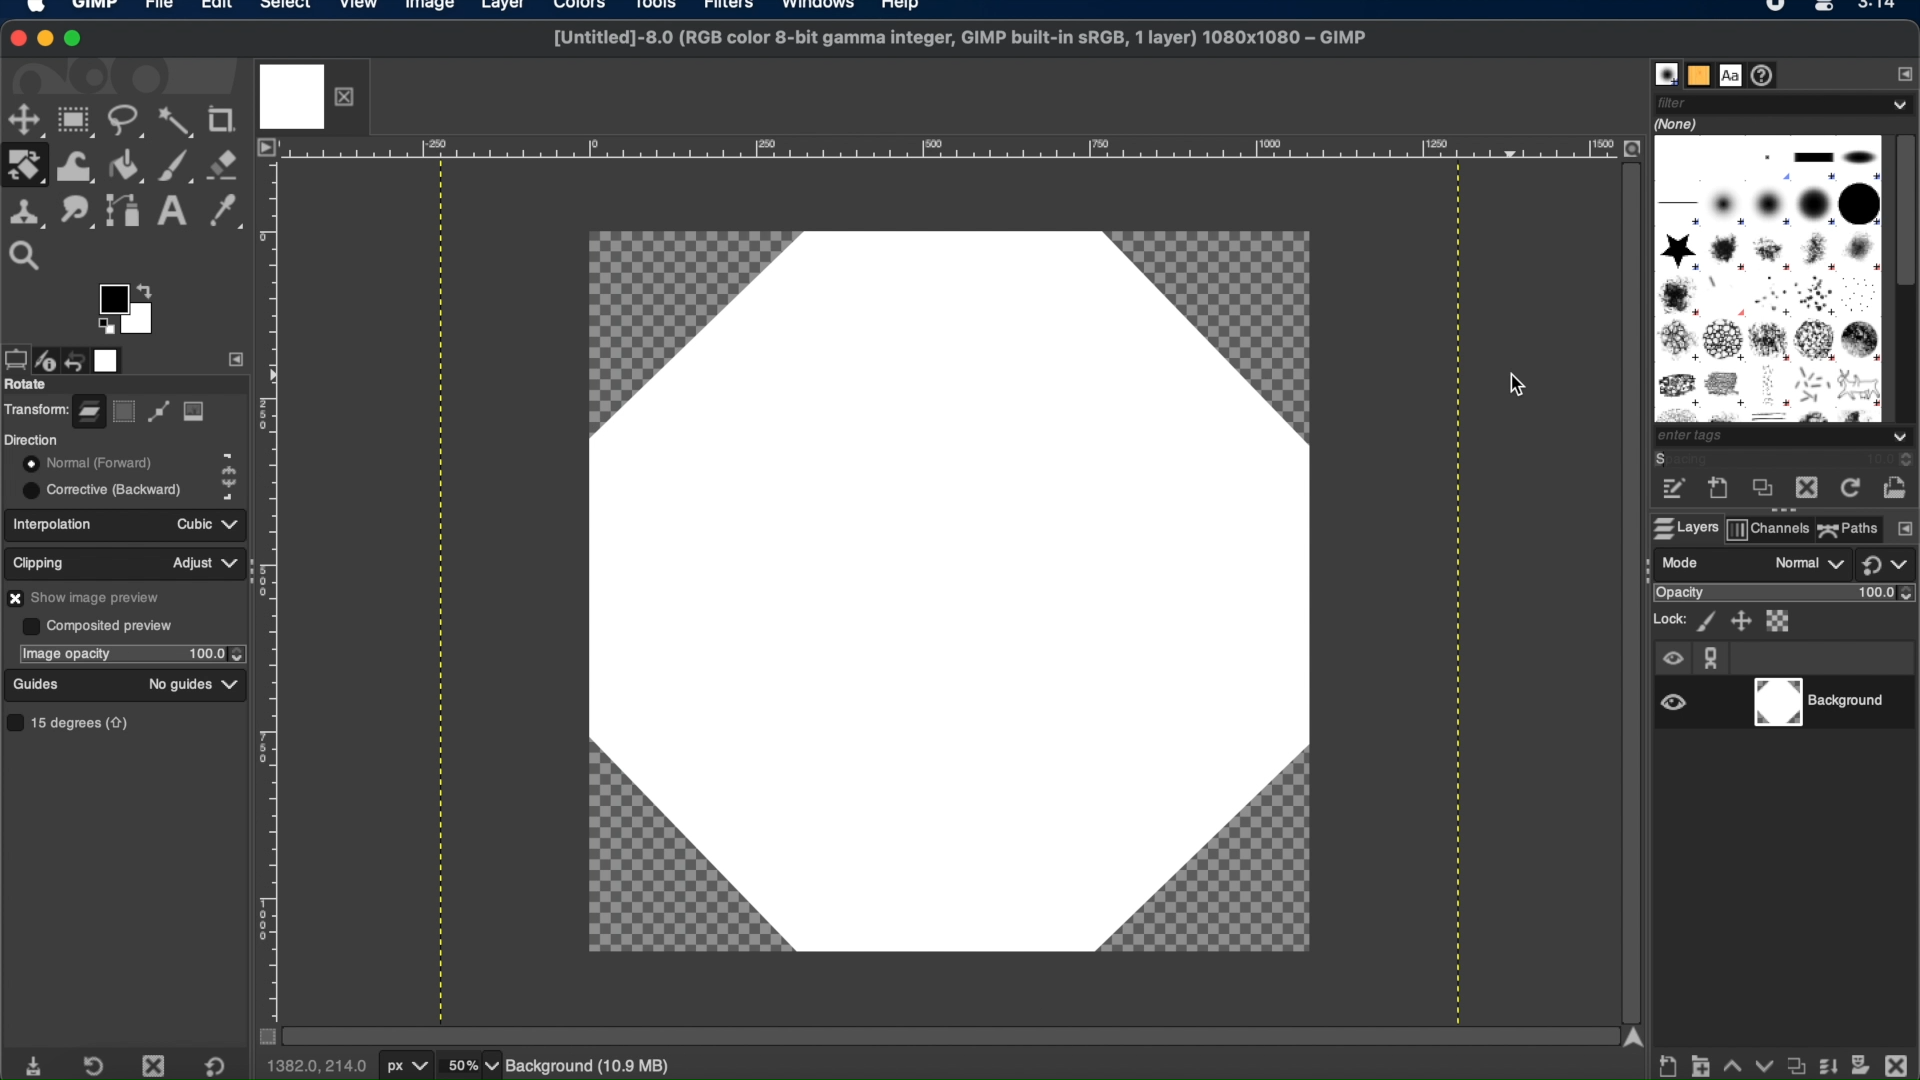 This screenshot has height=1080, width=1920. I want to click on view, so click(359, 8).